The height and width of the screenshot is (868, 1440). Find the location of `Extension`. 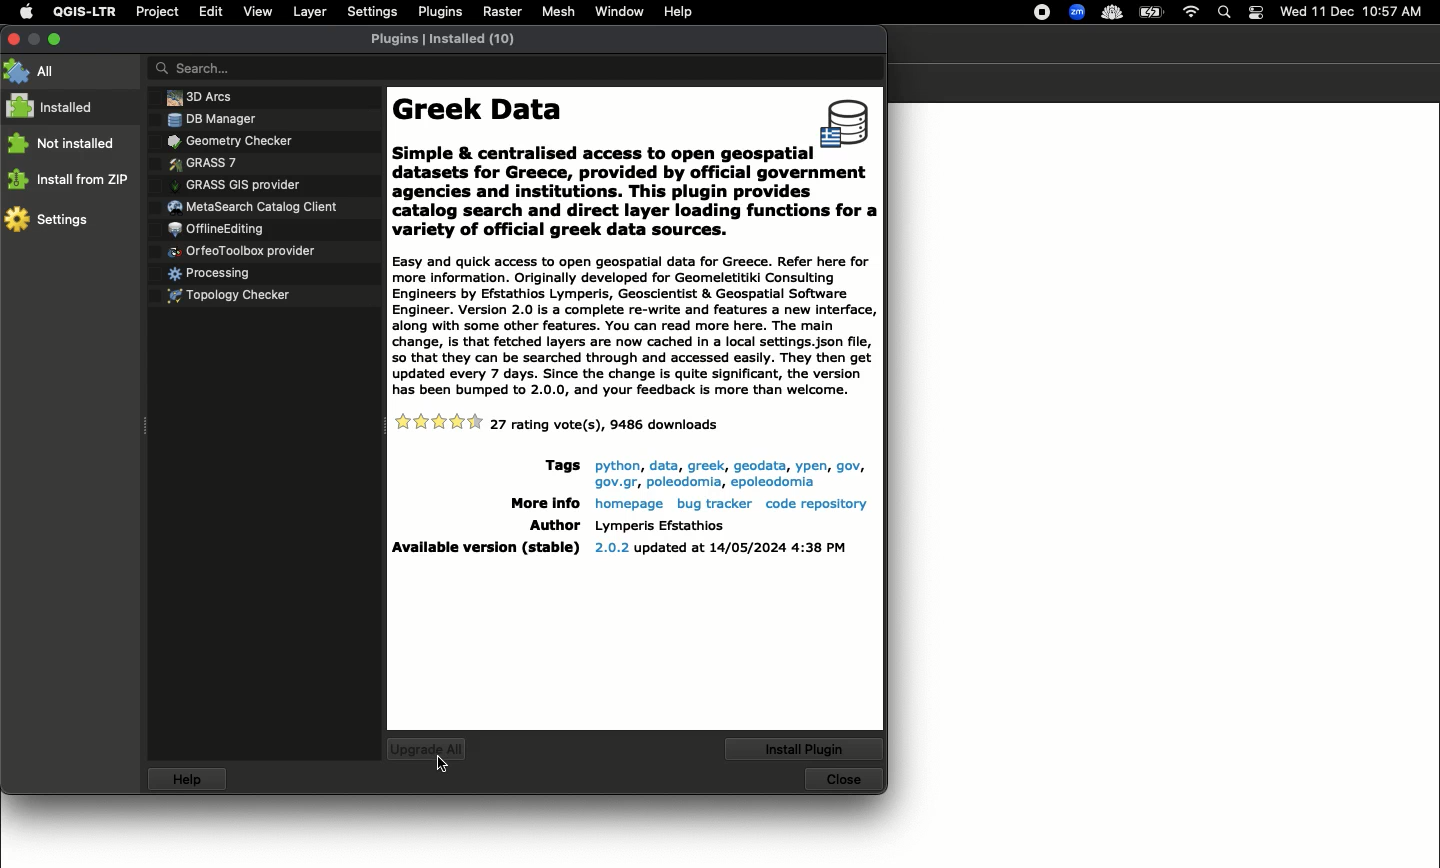

Extension is located at coordinates (1044, 13).